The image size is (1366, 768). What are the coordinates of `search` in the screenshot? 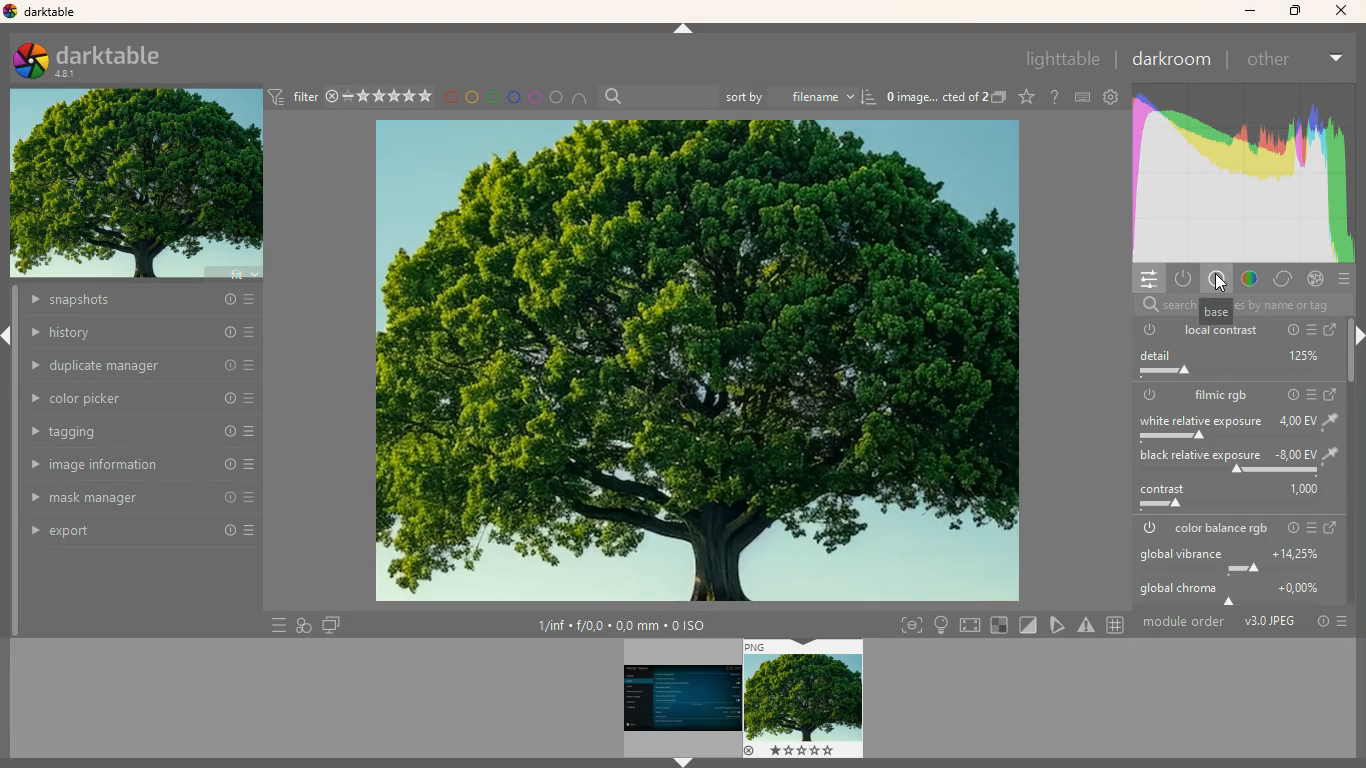 It's located at (1153, 304).